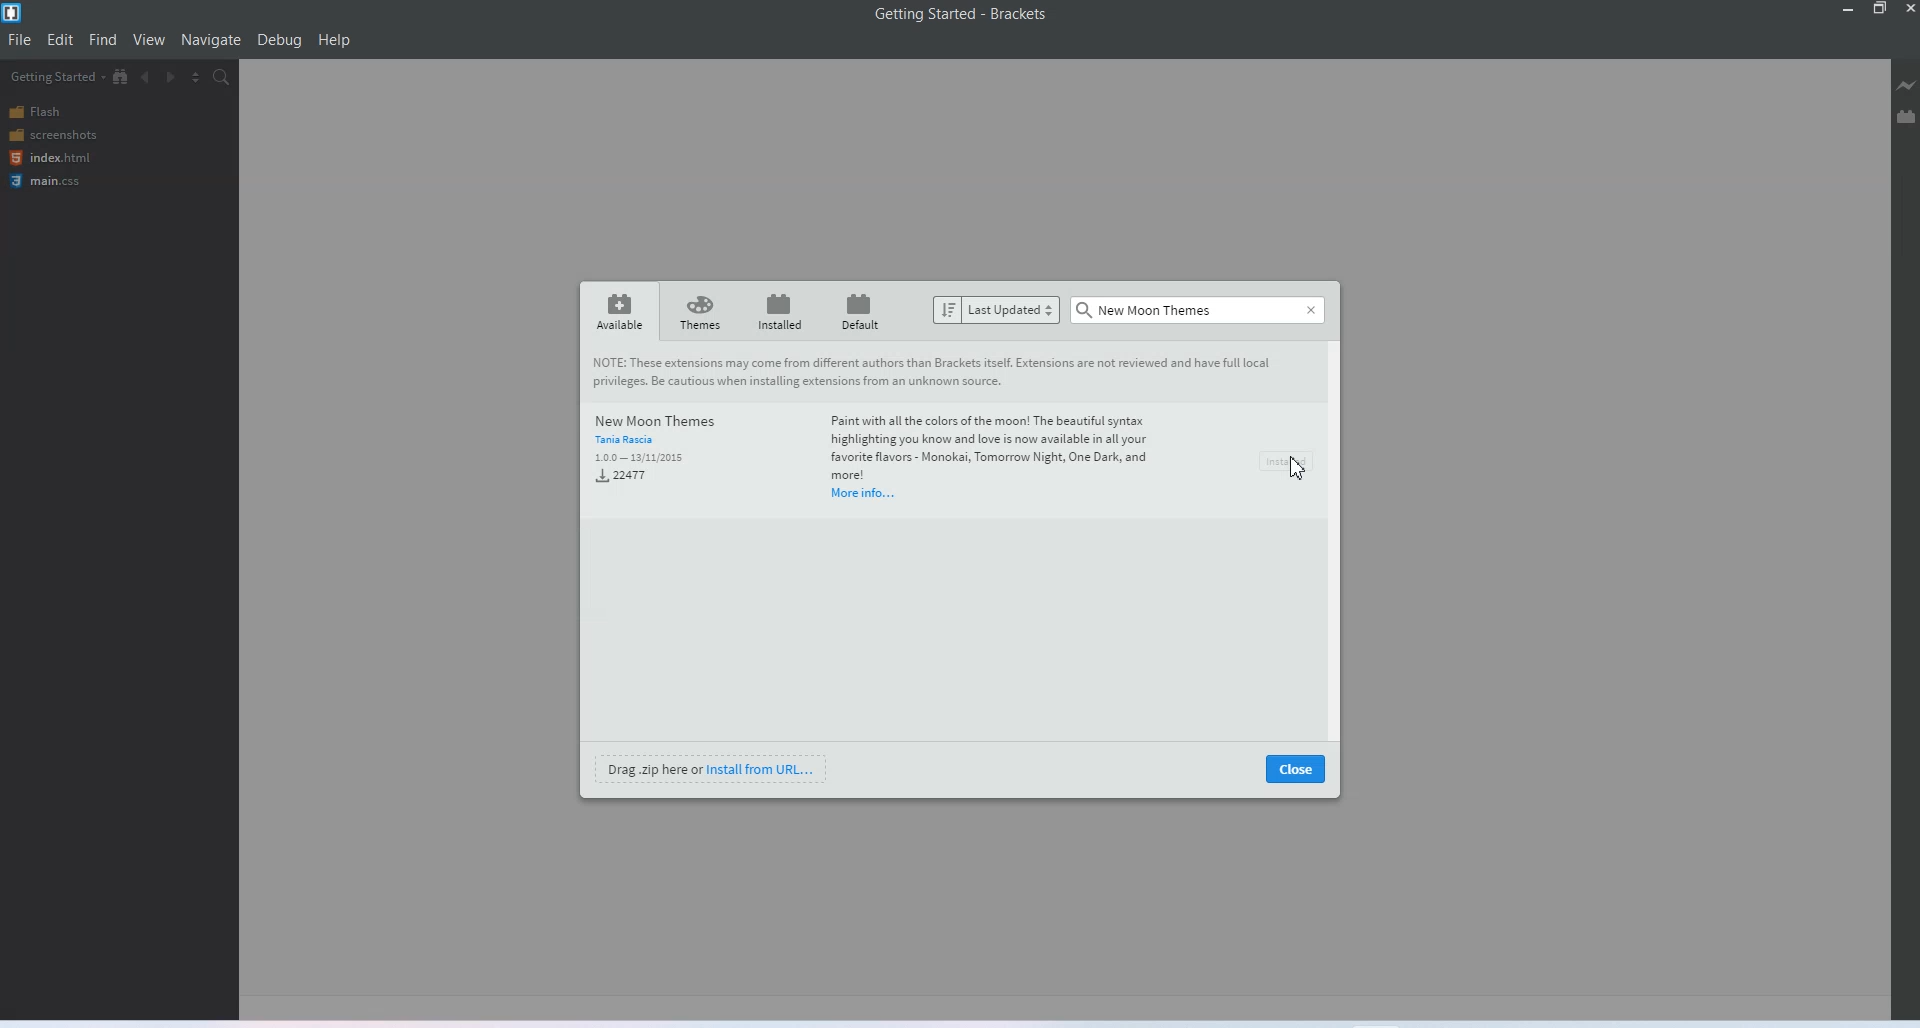 The height and width of the screenshot is (1028, 1920). I want to click on Maximize, so click(1880, 11).